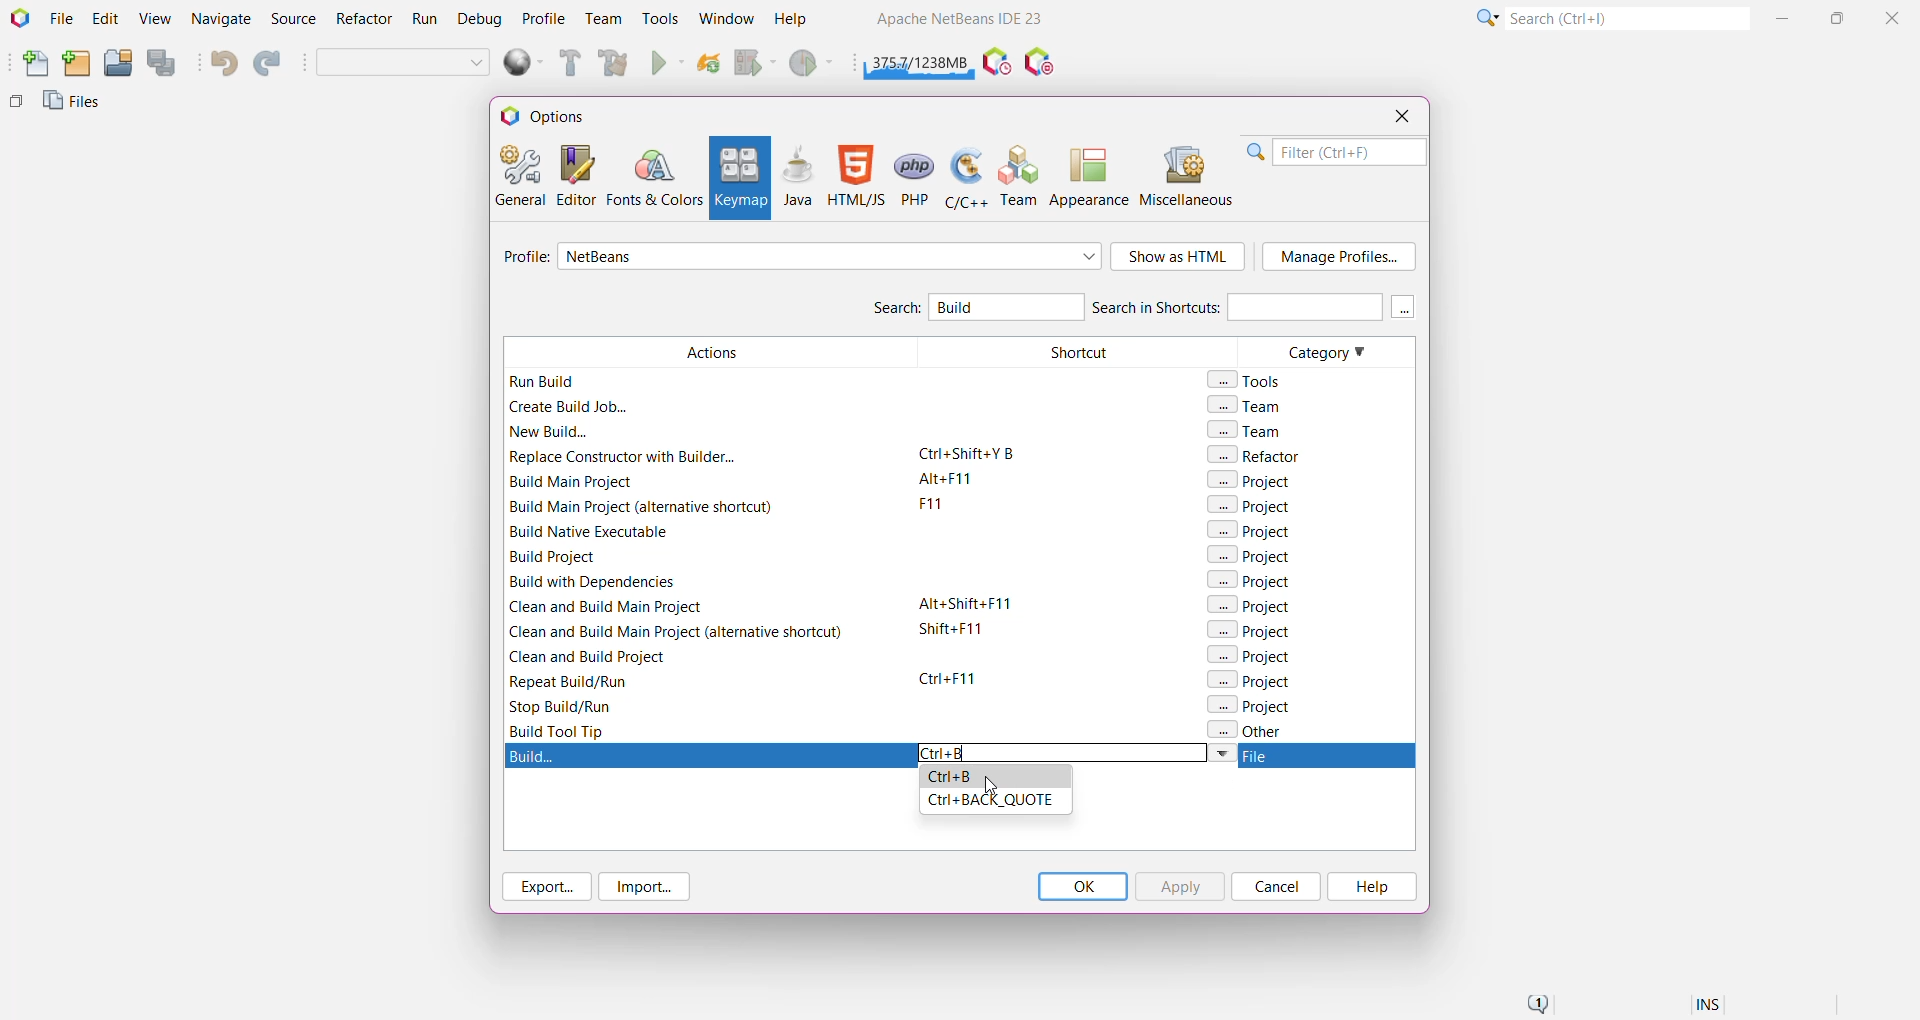  Describe the element at coordinates (855, 176) in the screenshot. I see `HTML/JS` at that location.